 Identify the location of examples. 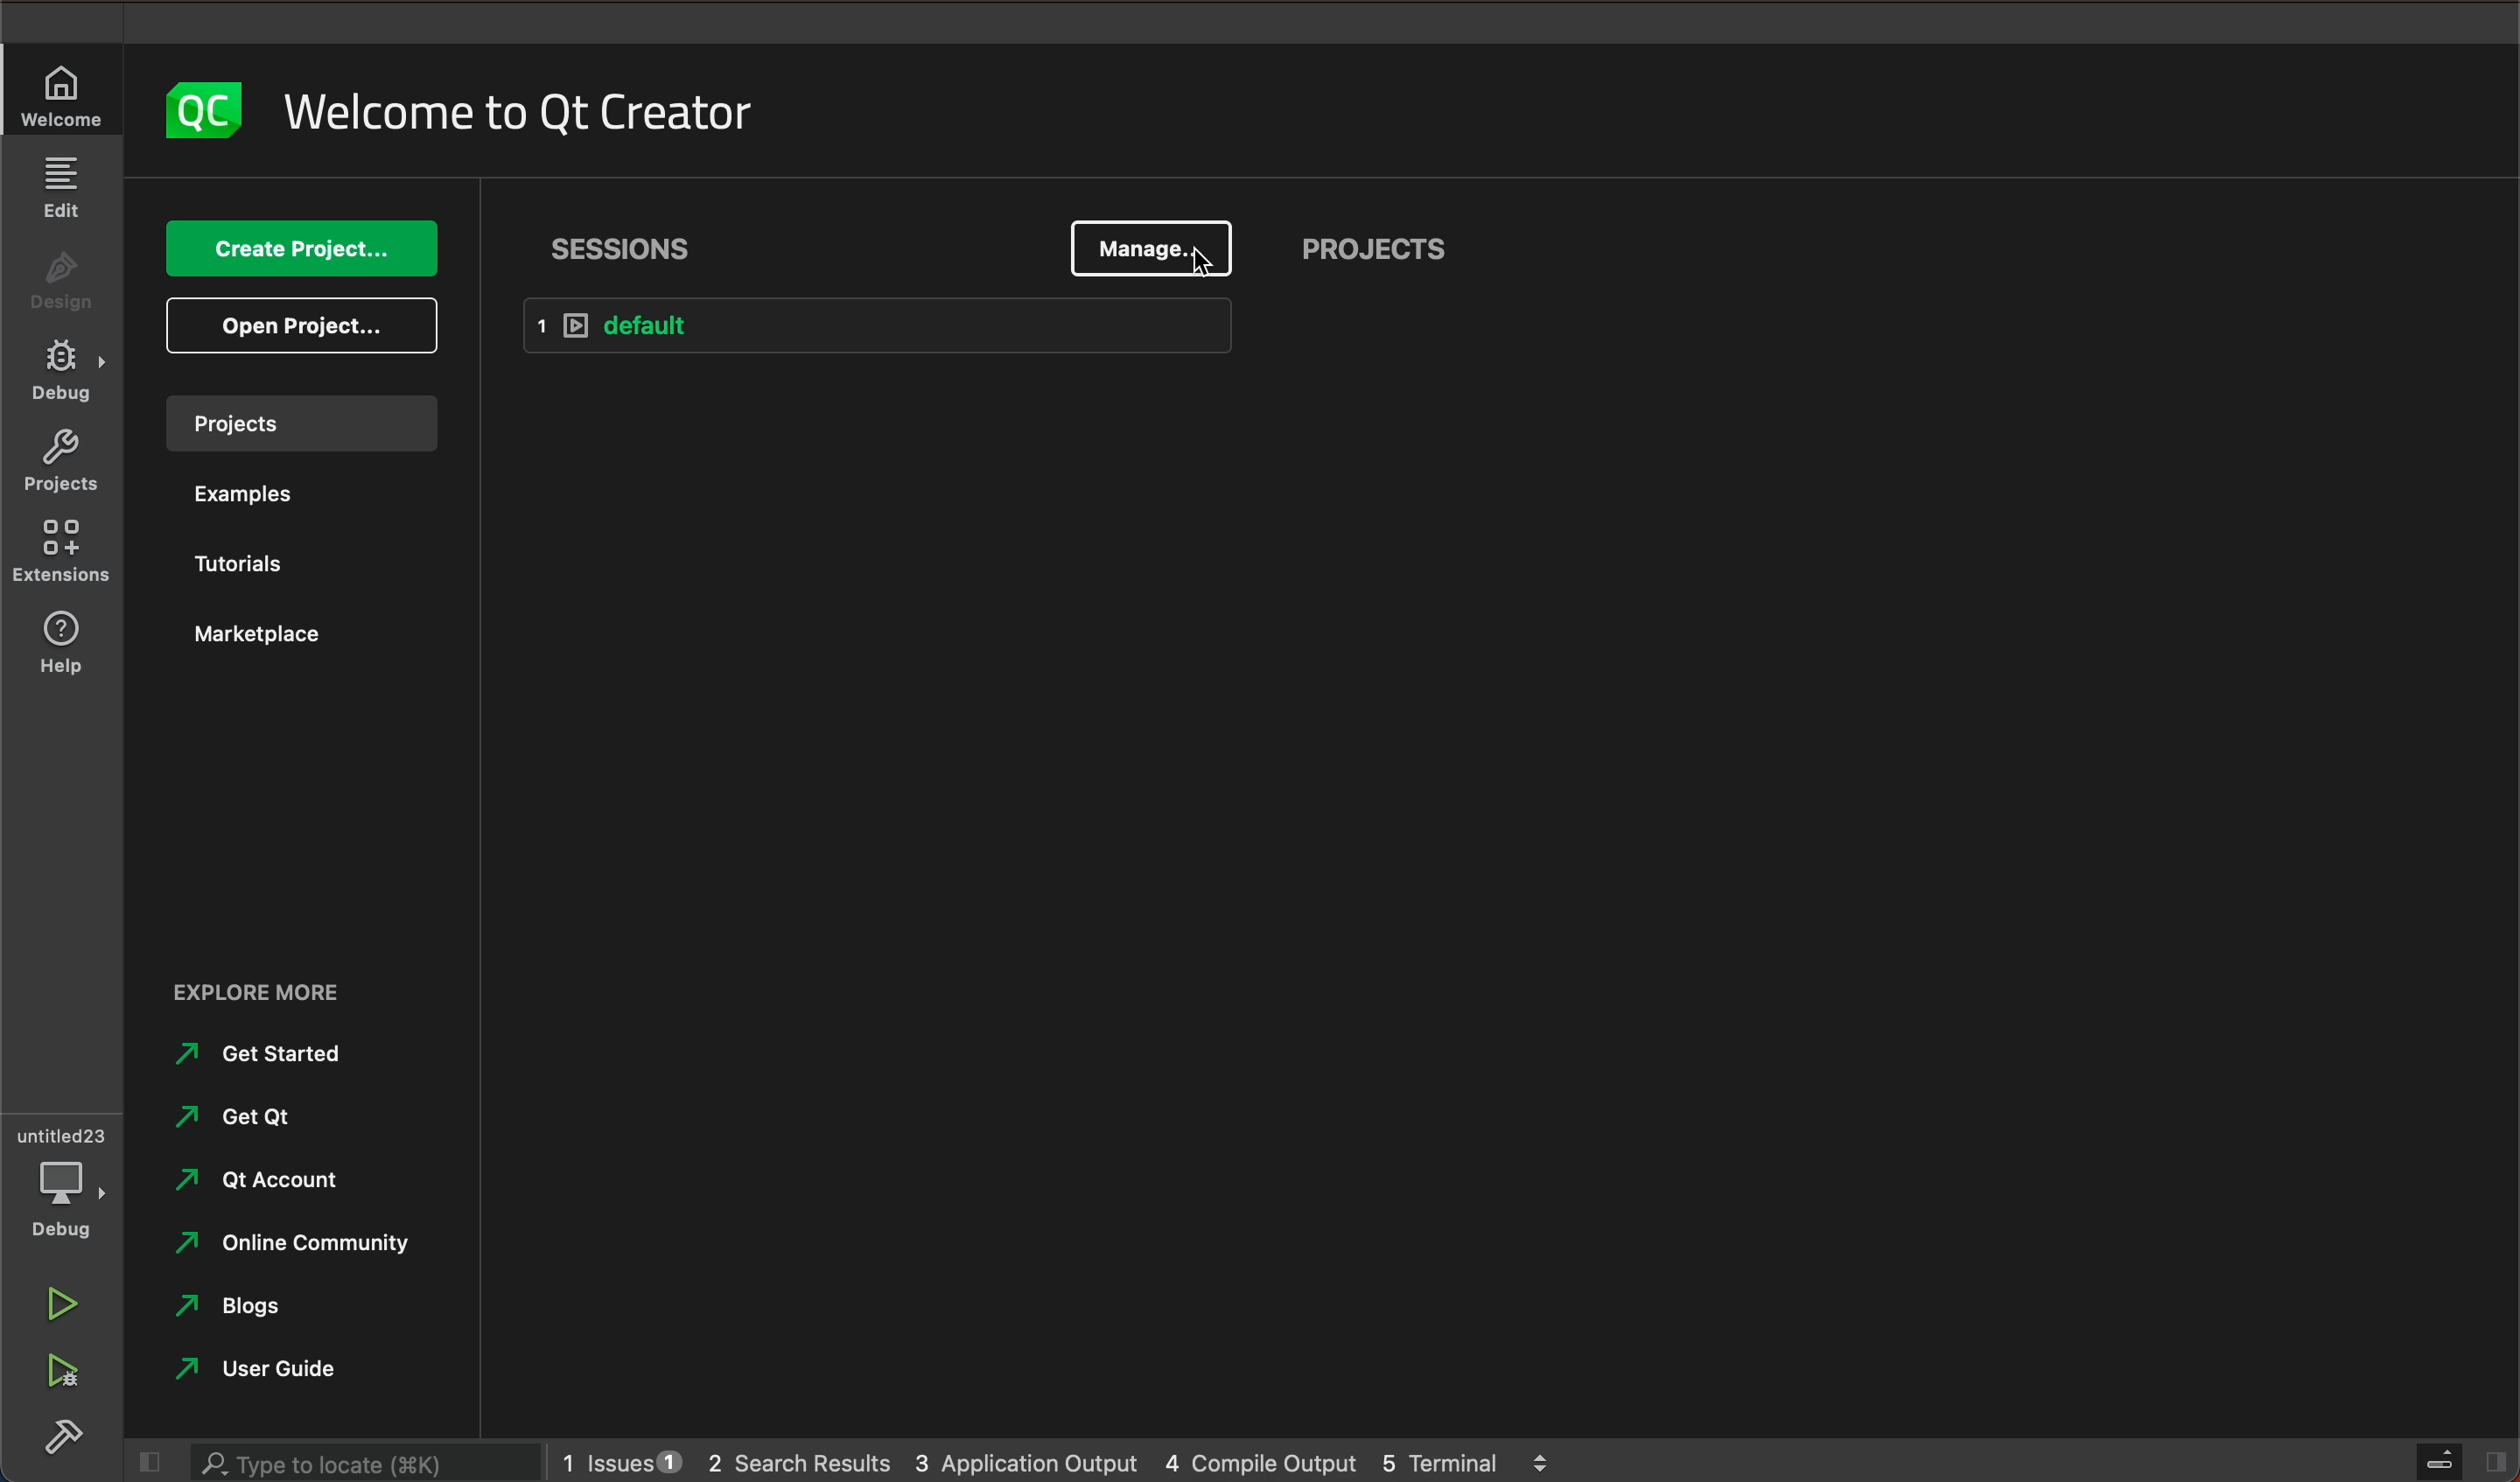
(242, 499).